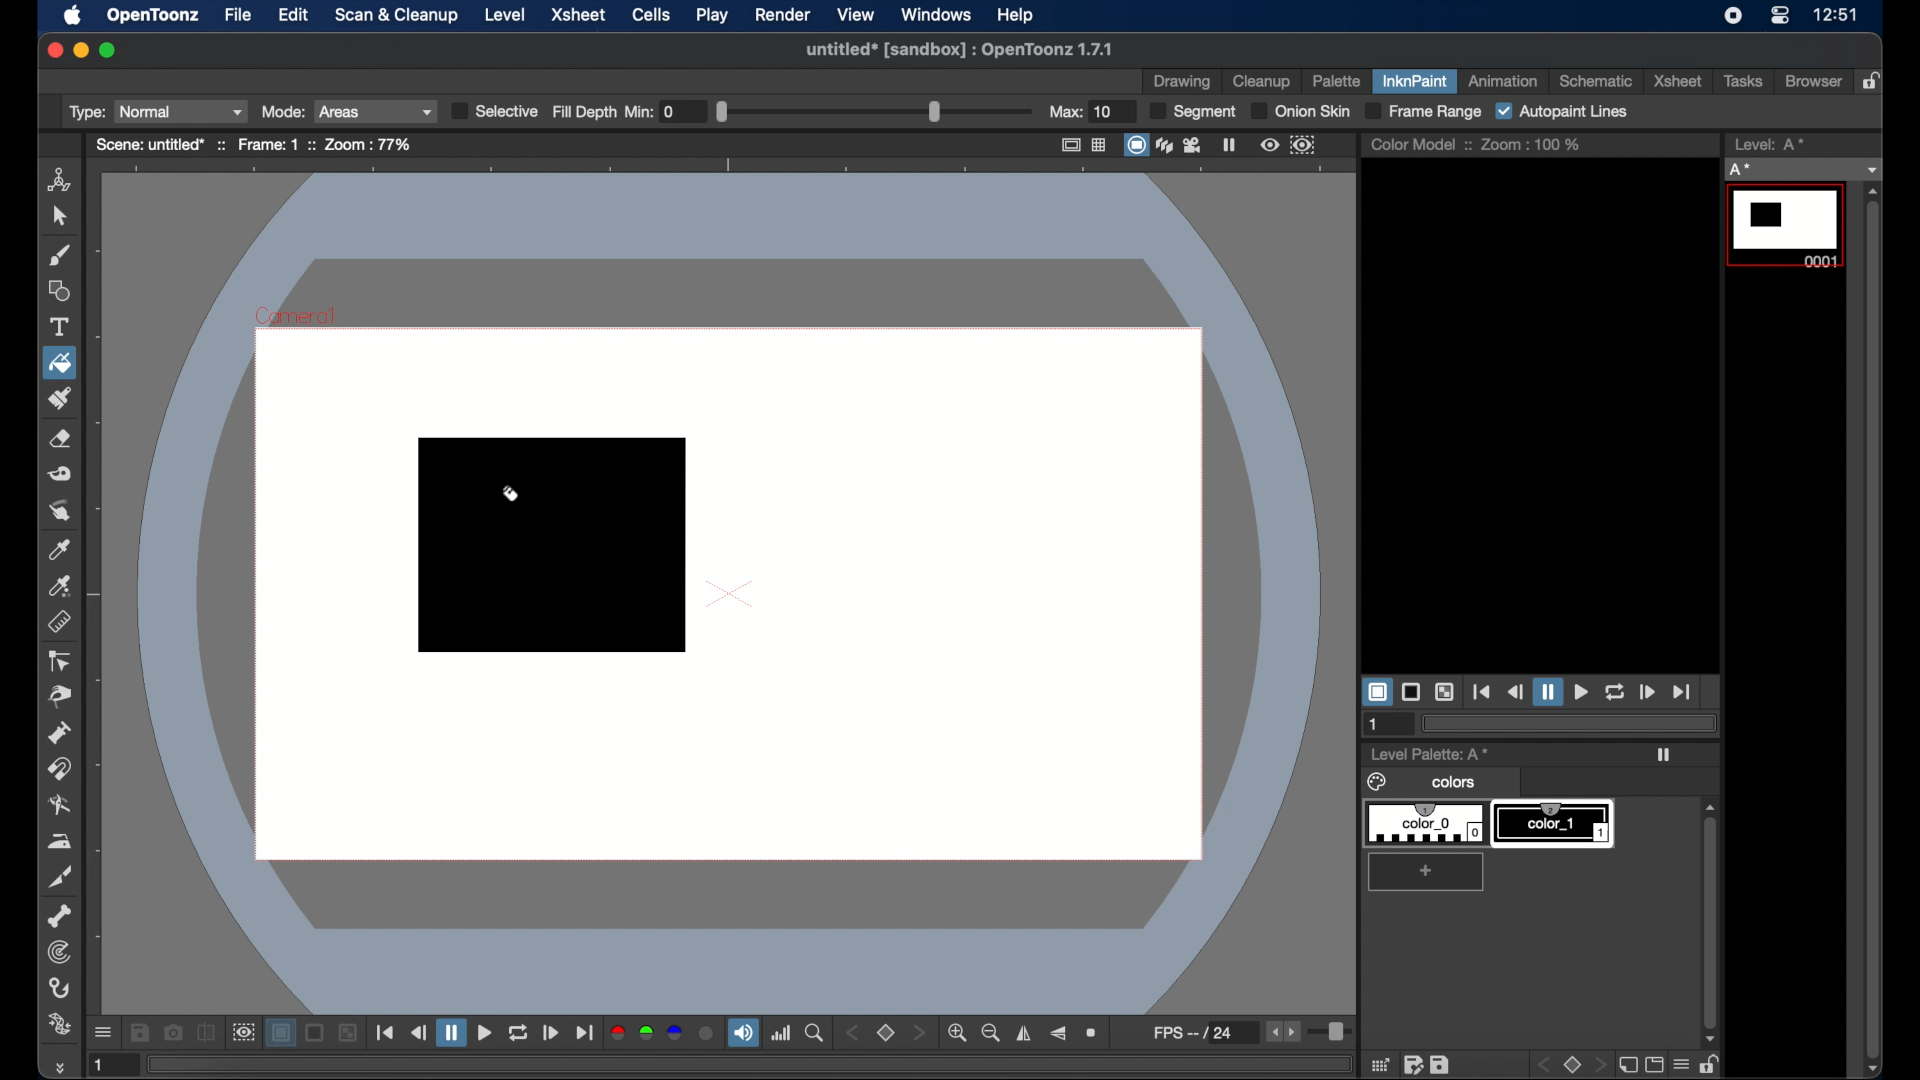 Image resolution: width=1920 pixels, height=1080 pixels. Describe the element at coordinates (238, 14) in the screenshot. I see `file` at that location.